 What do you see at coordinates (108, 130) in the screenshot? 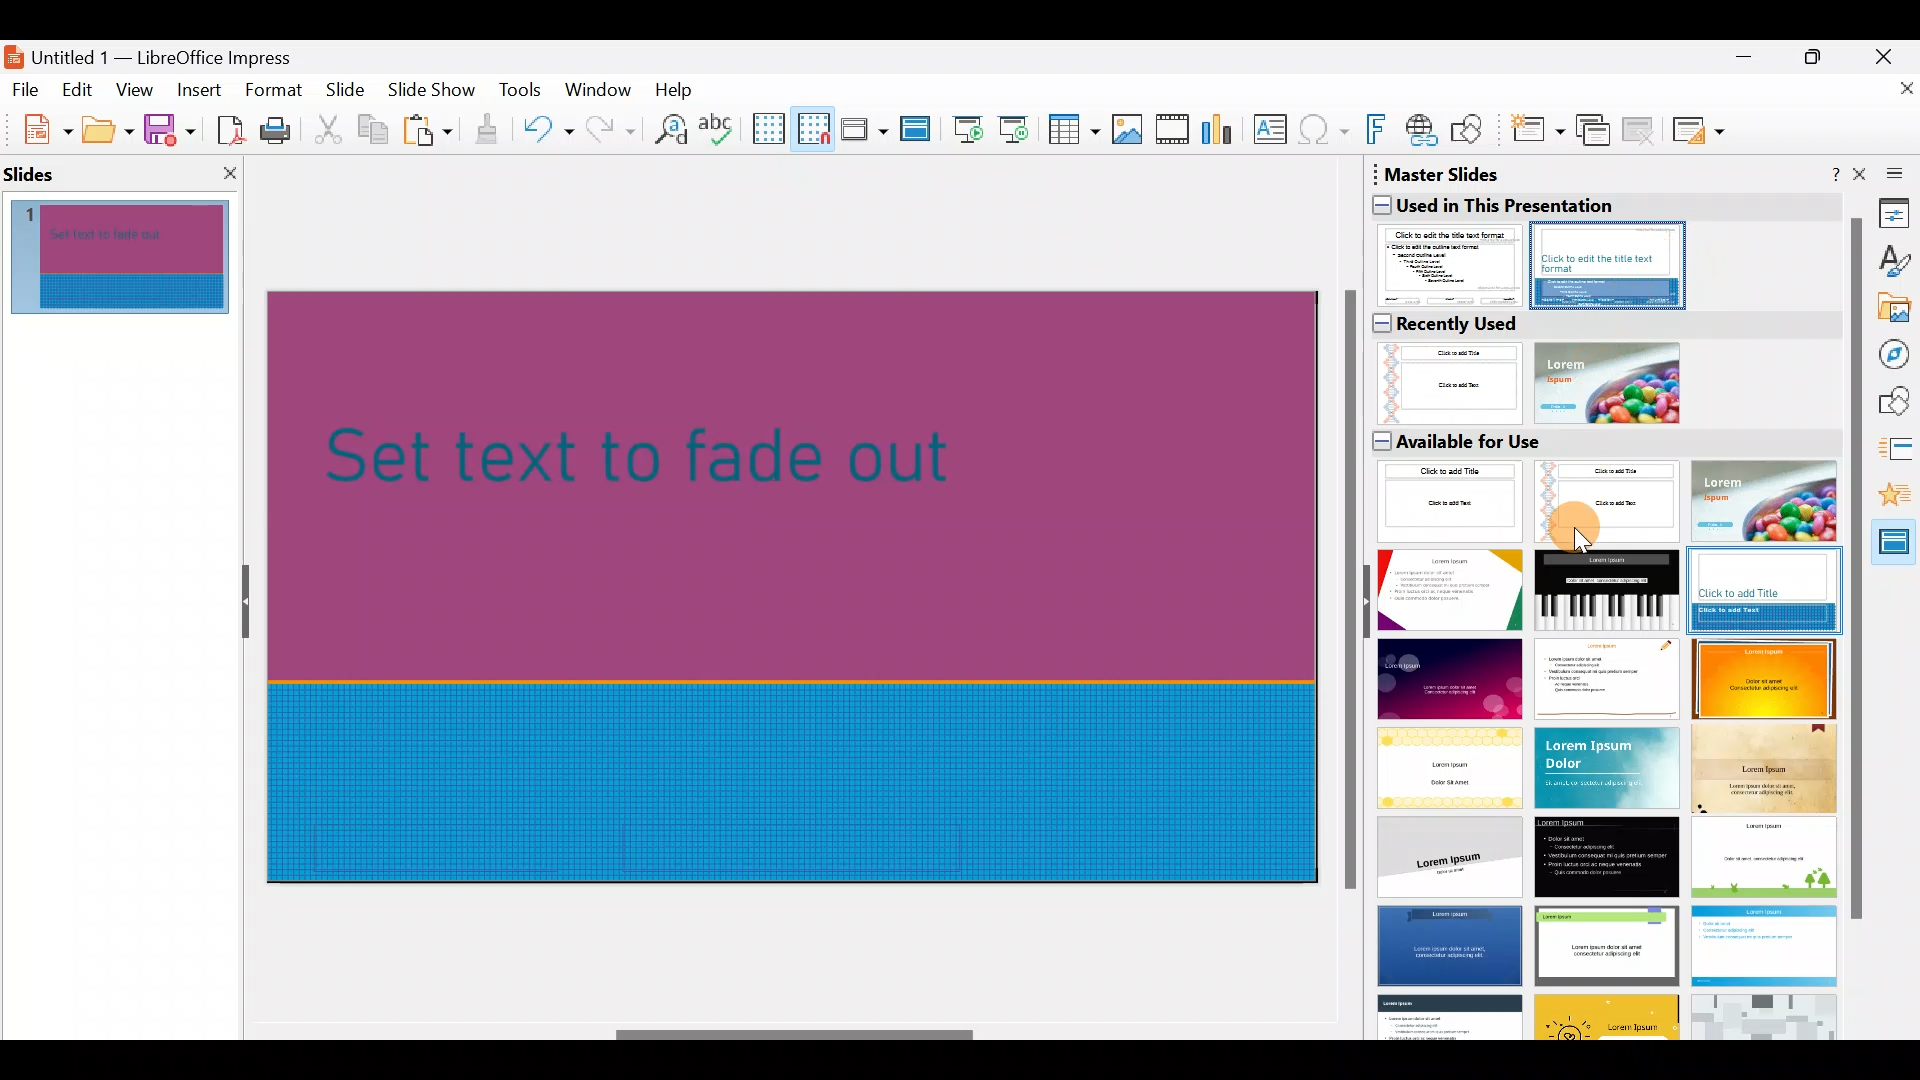
I see `Open` at bounding box center [108, 130].